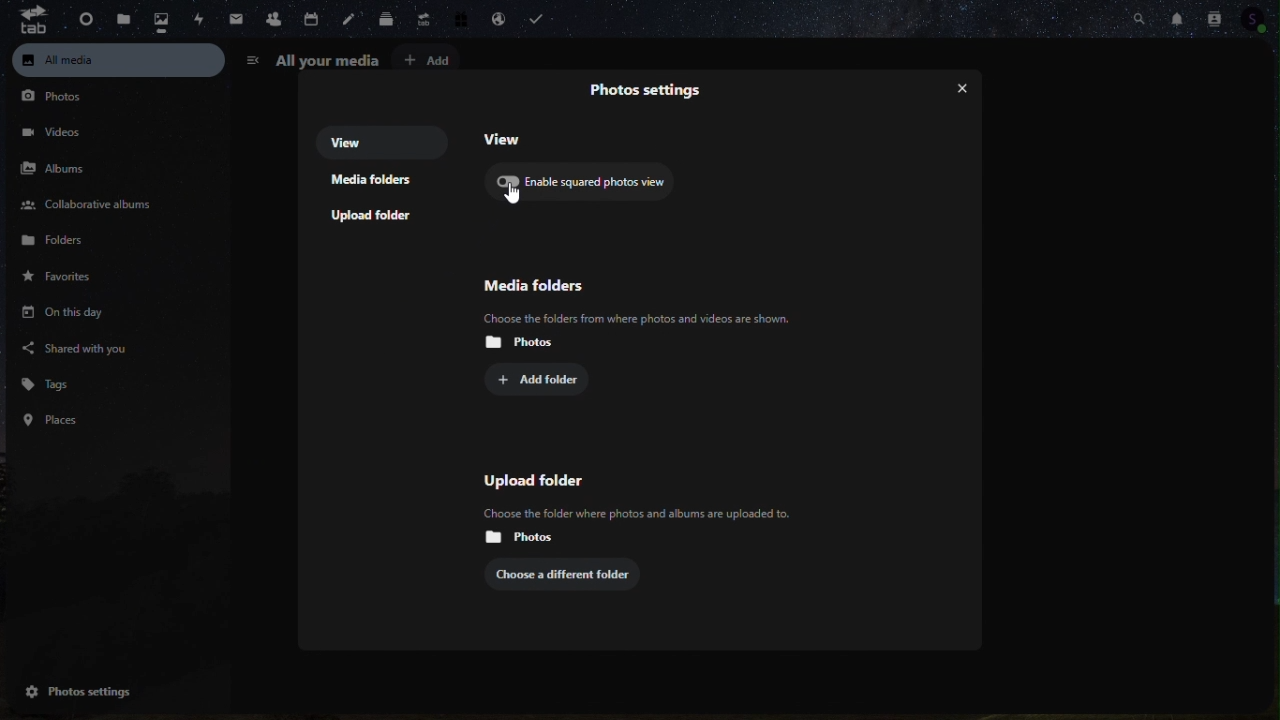 The height and width of the screenshot is (720, 1280). Describe the element at coordinates (86, 206) in the screenshot. I see `Collaborative albums` at that location.